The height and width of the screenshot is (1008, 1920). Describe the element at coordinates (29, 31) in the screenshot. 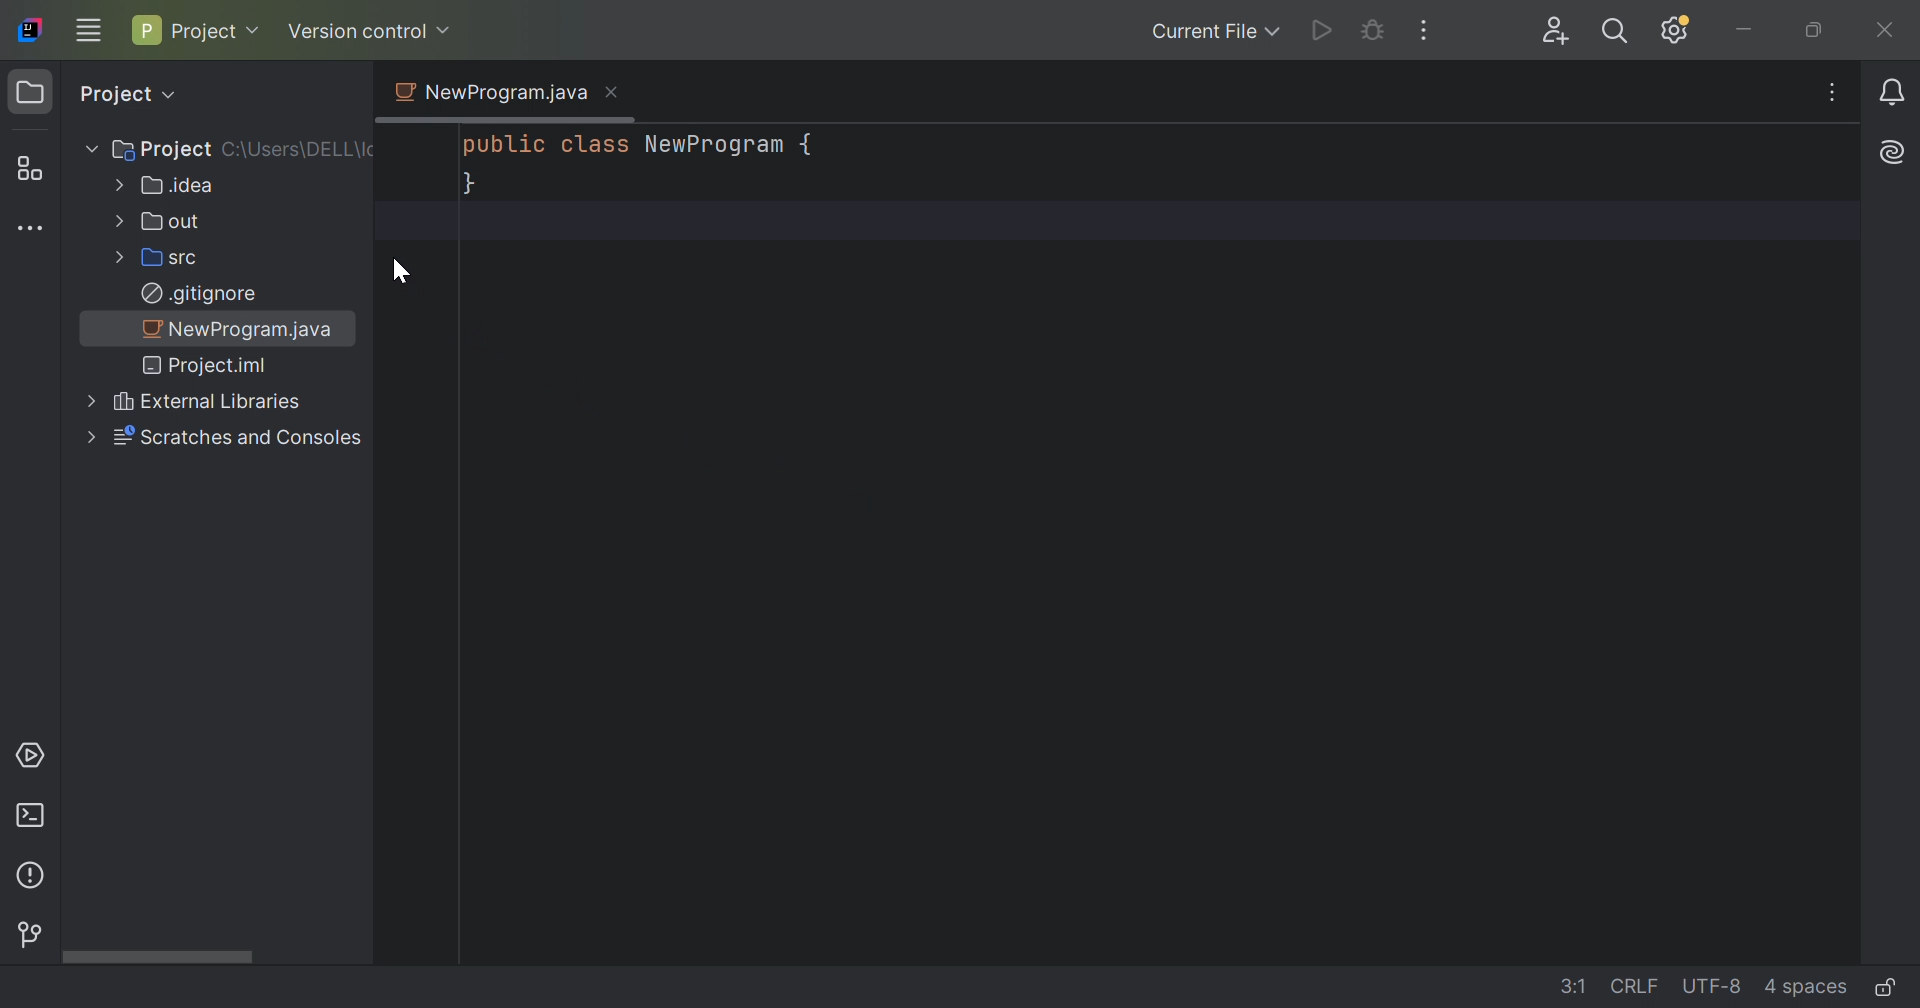

I see `PyCharm icon` at that location.